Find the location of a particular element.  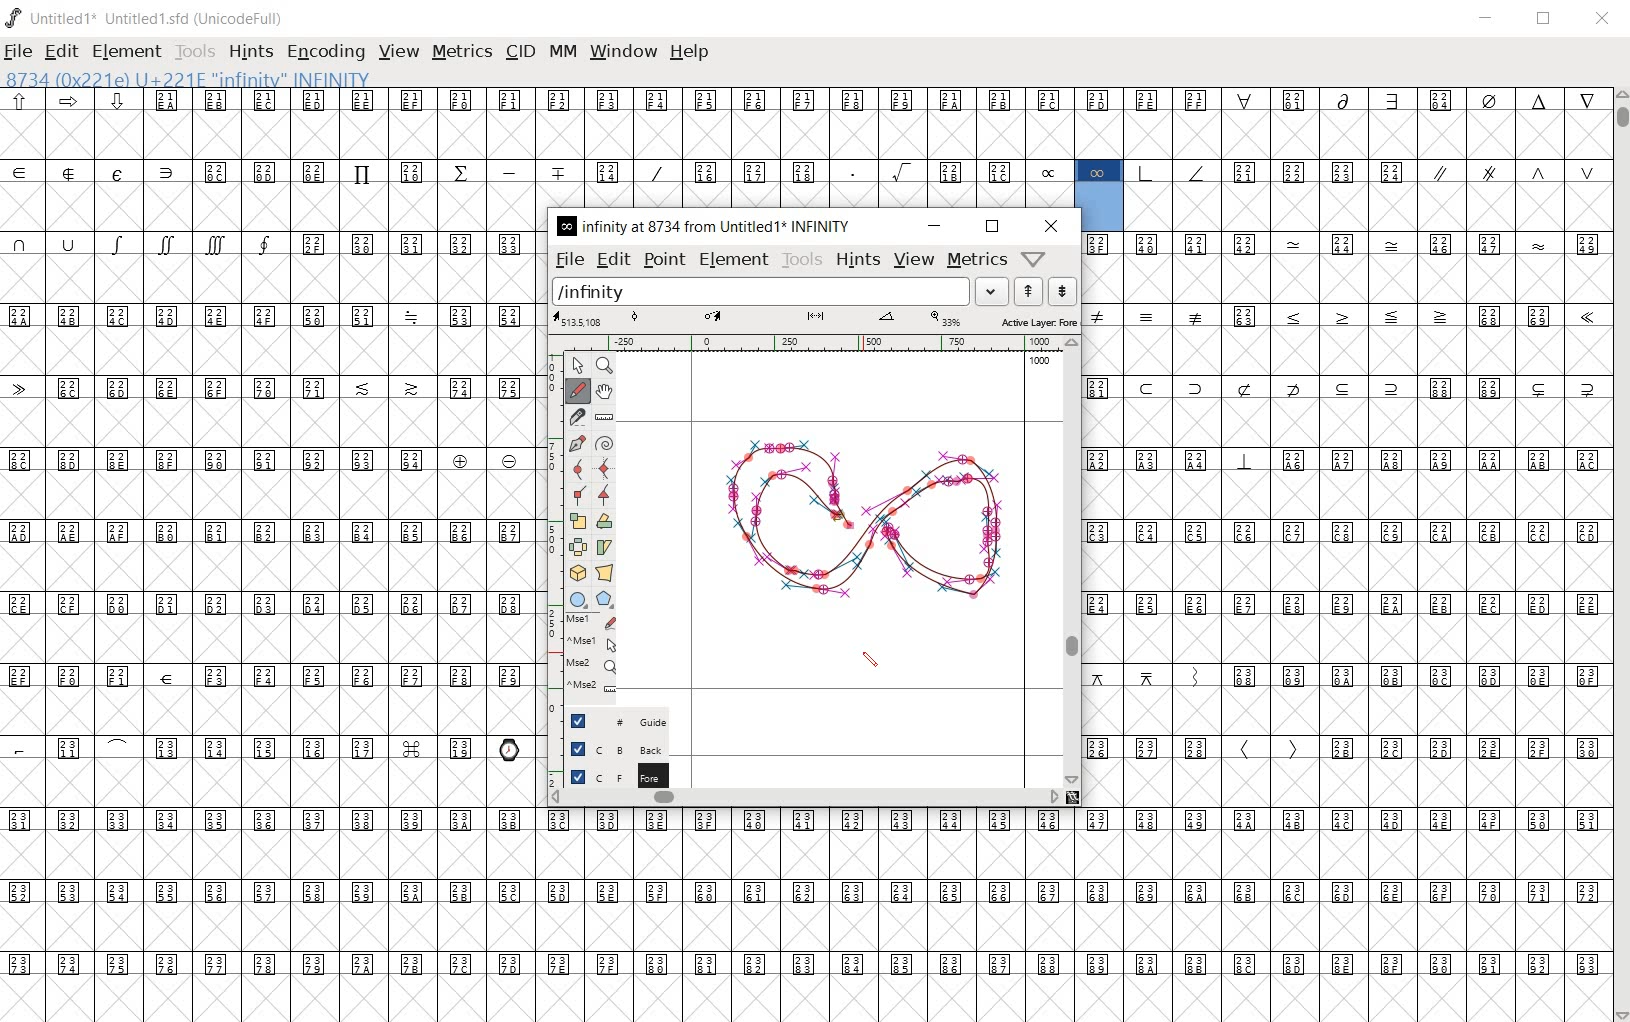

symbols is located at coordinates (1371, 317).